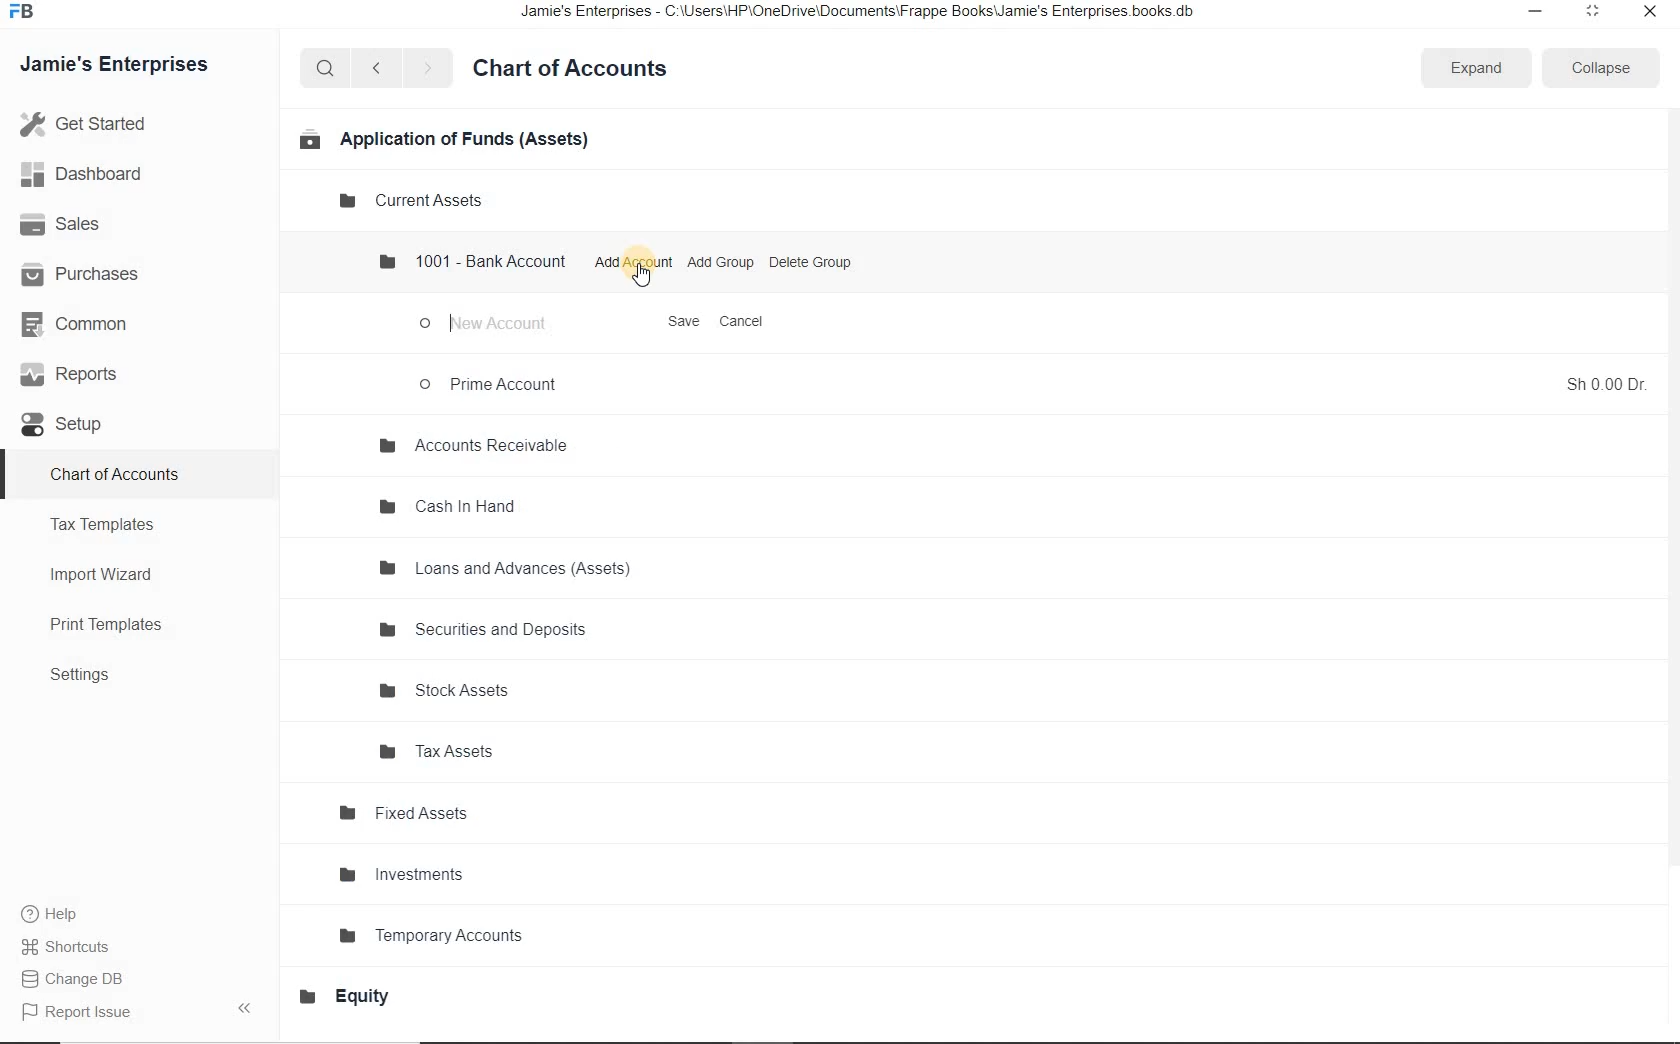  Describe the element at coordinates (87, 225) in the screenshot. I see `Sales` at that location.